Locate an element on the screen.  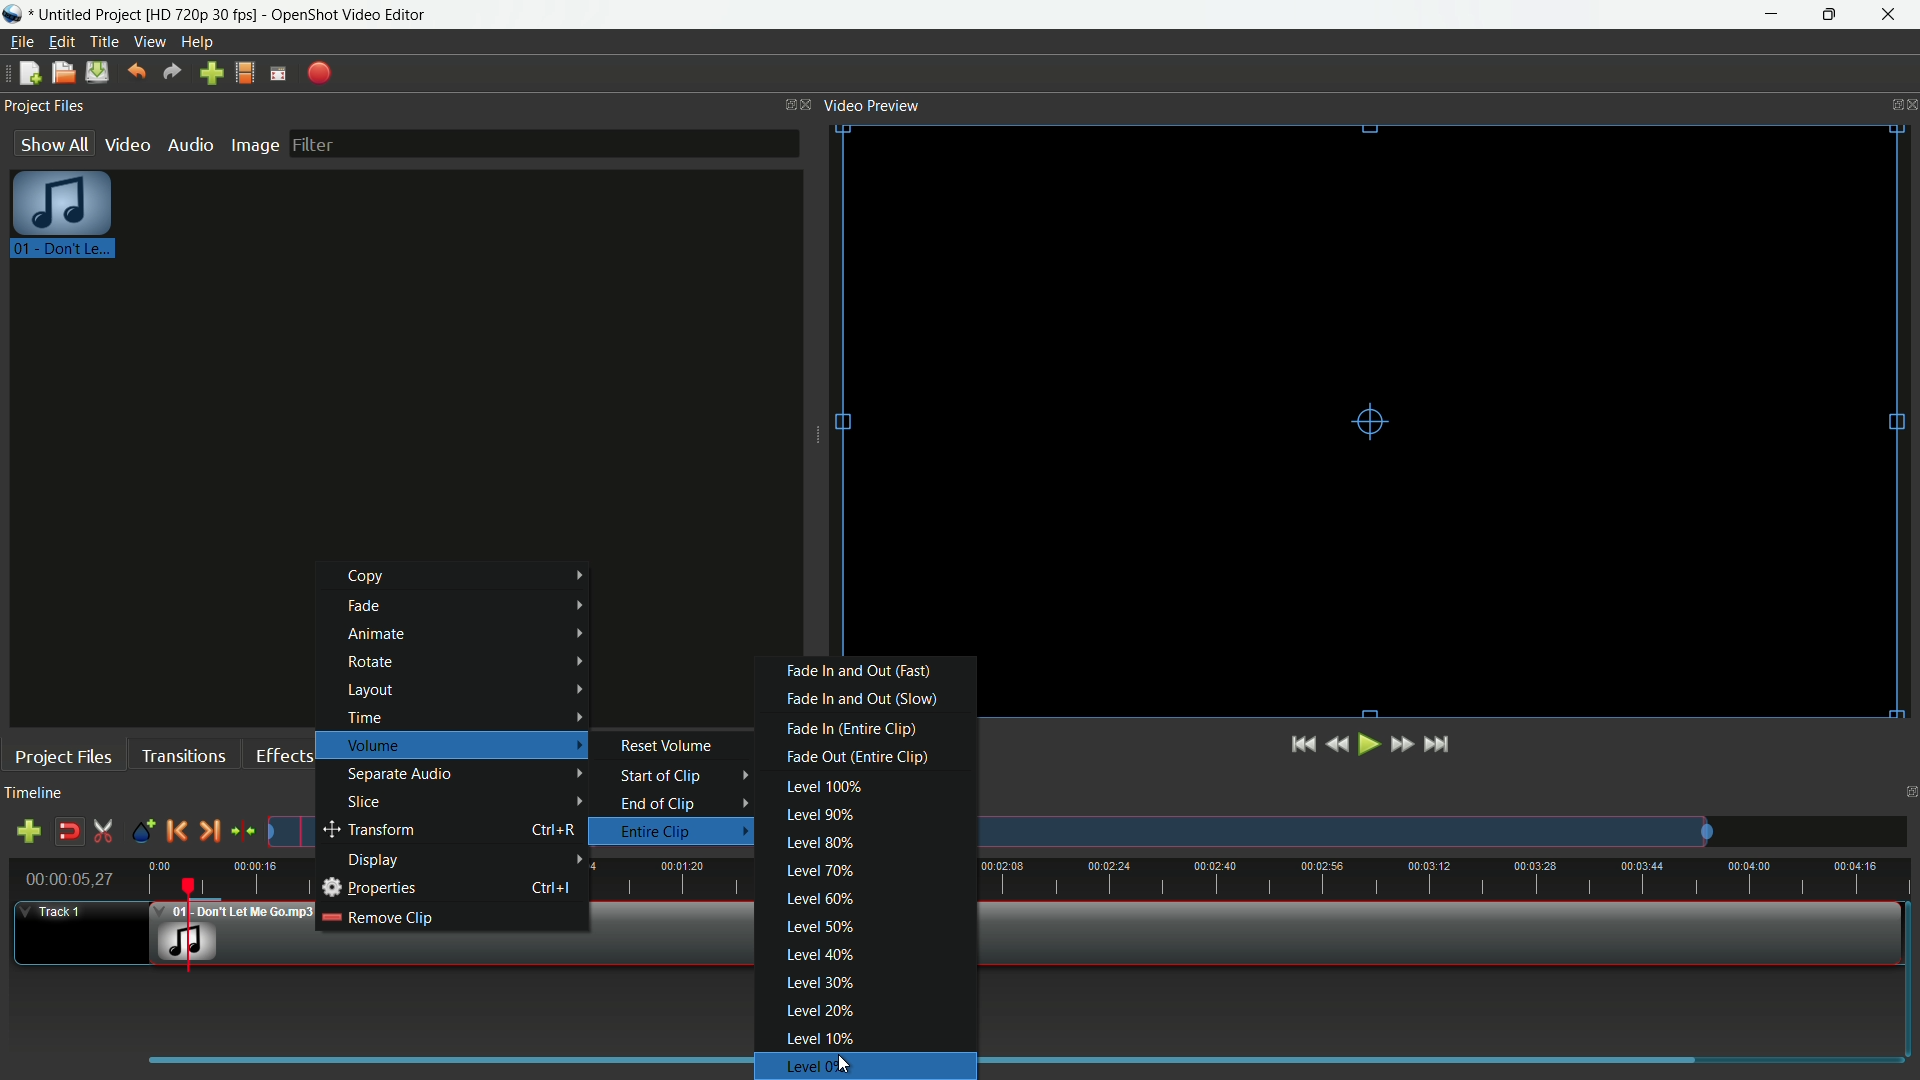
video preview is located at coordinates (872, 106).